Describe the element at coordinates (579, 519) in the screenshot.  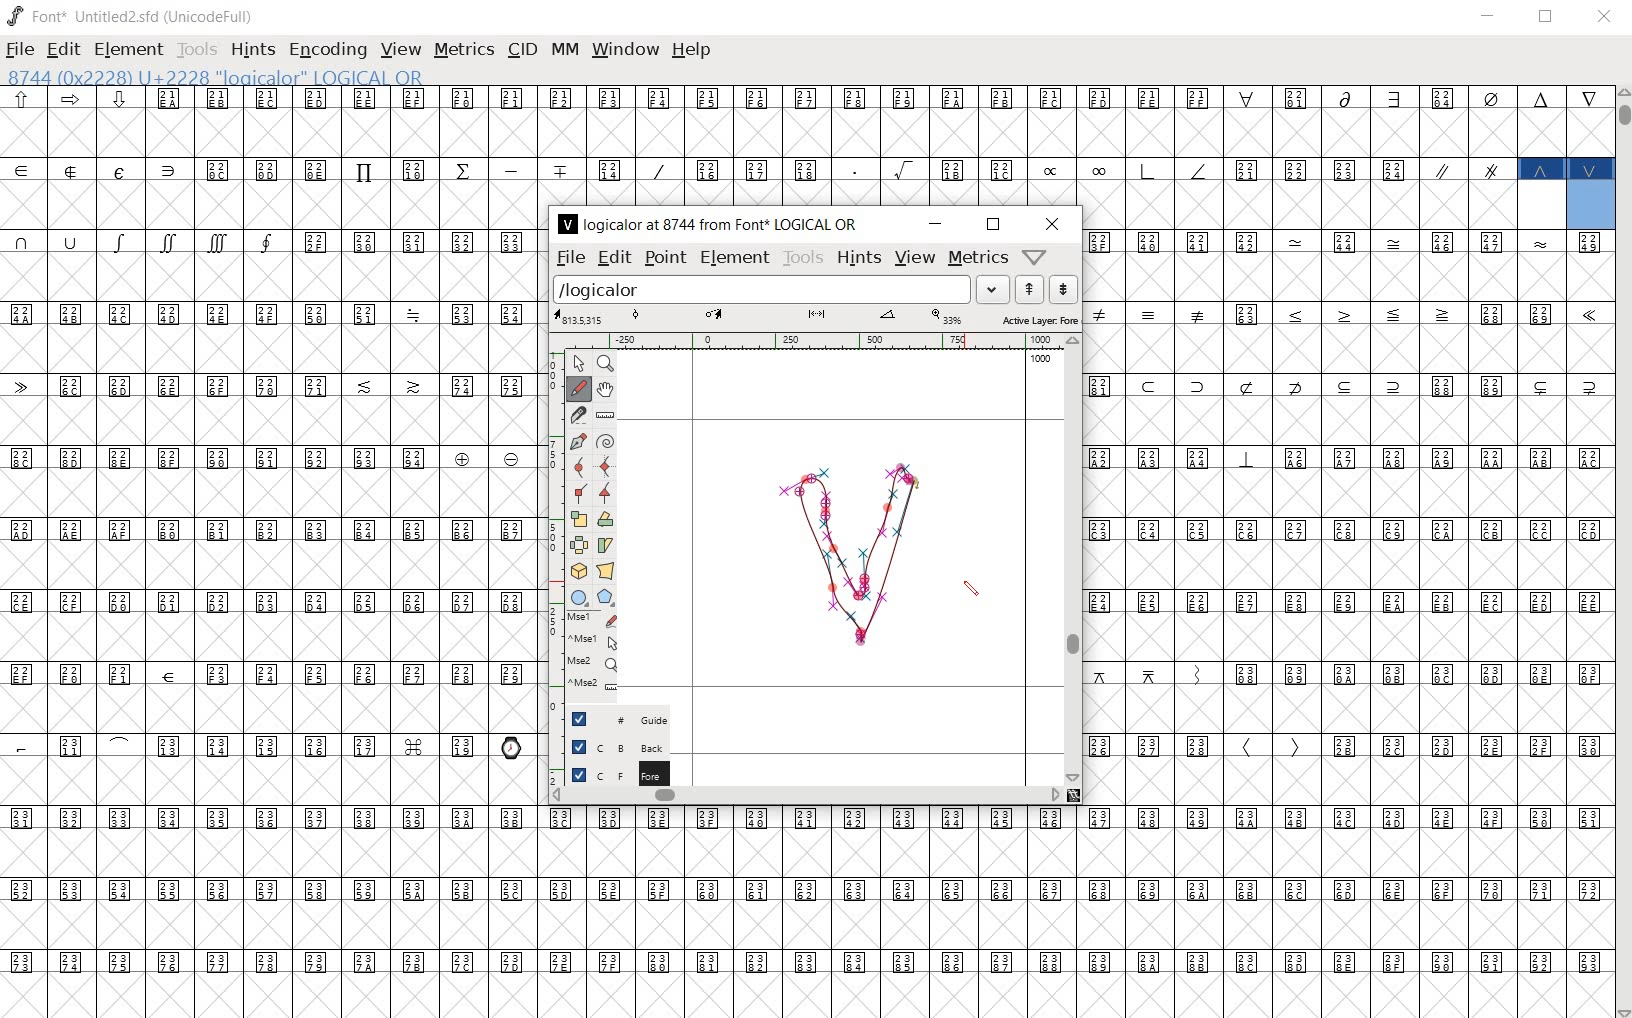
I see `scale the selection` at that location.